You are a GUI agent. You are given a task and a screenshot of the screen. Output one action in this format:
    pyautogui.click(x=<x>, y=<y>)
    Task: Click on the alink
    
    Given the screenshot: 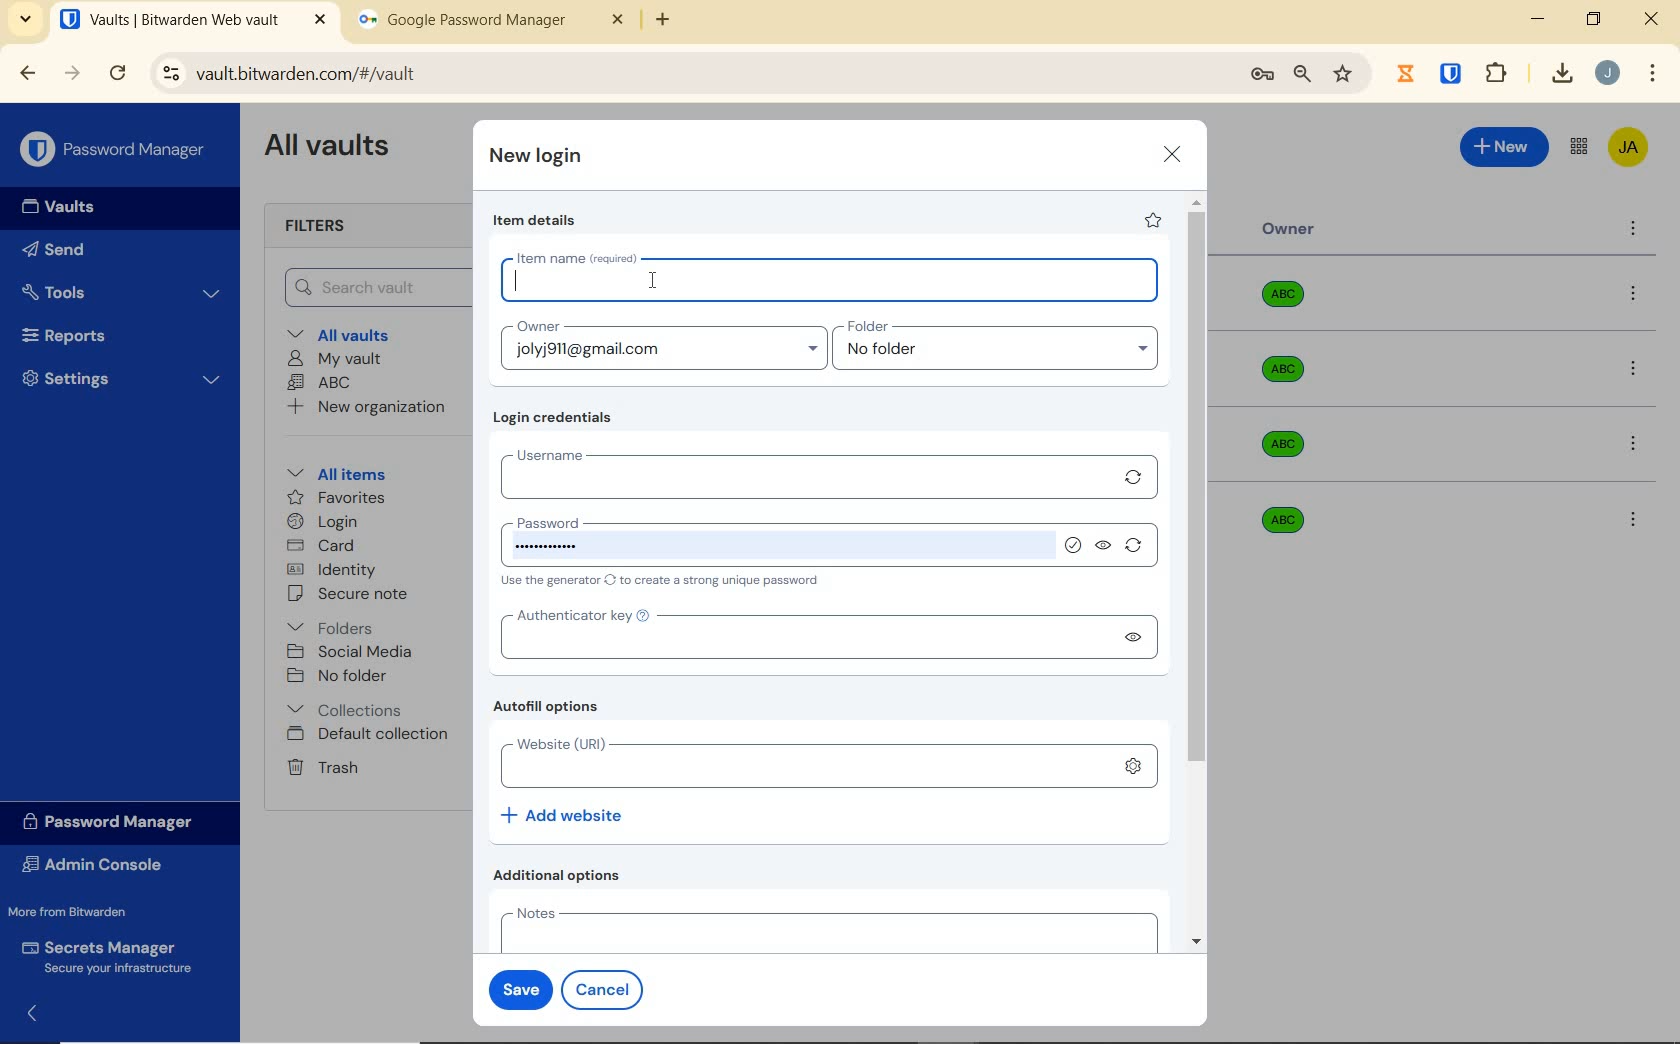 What is the action you would take?
    pyautogui.click(x=1135, y=763)
    